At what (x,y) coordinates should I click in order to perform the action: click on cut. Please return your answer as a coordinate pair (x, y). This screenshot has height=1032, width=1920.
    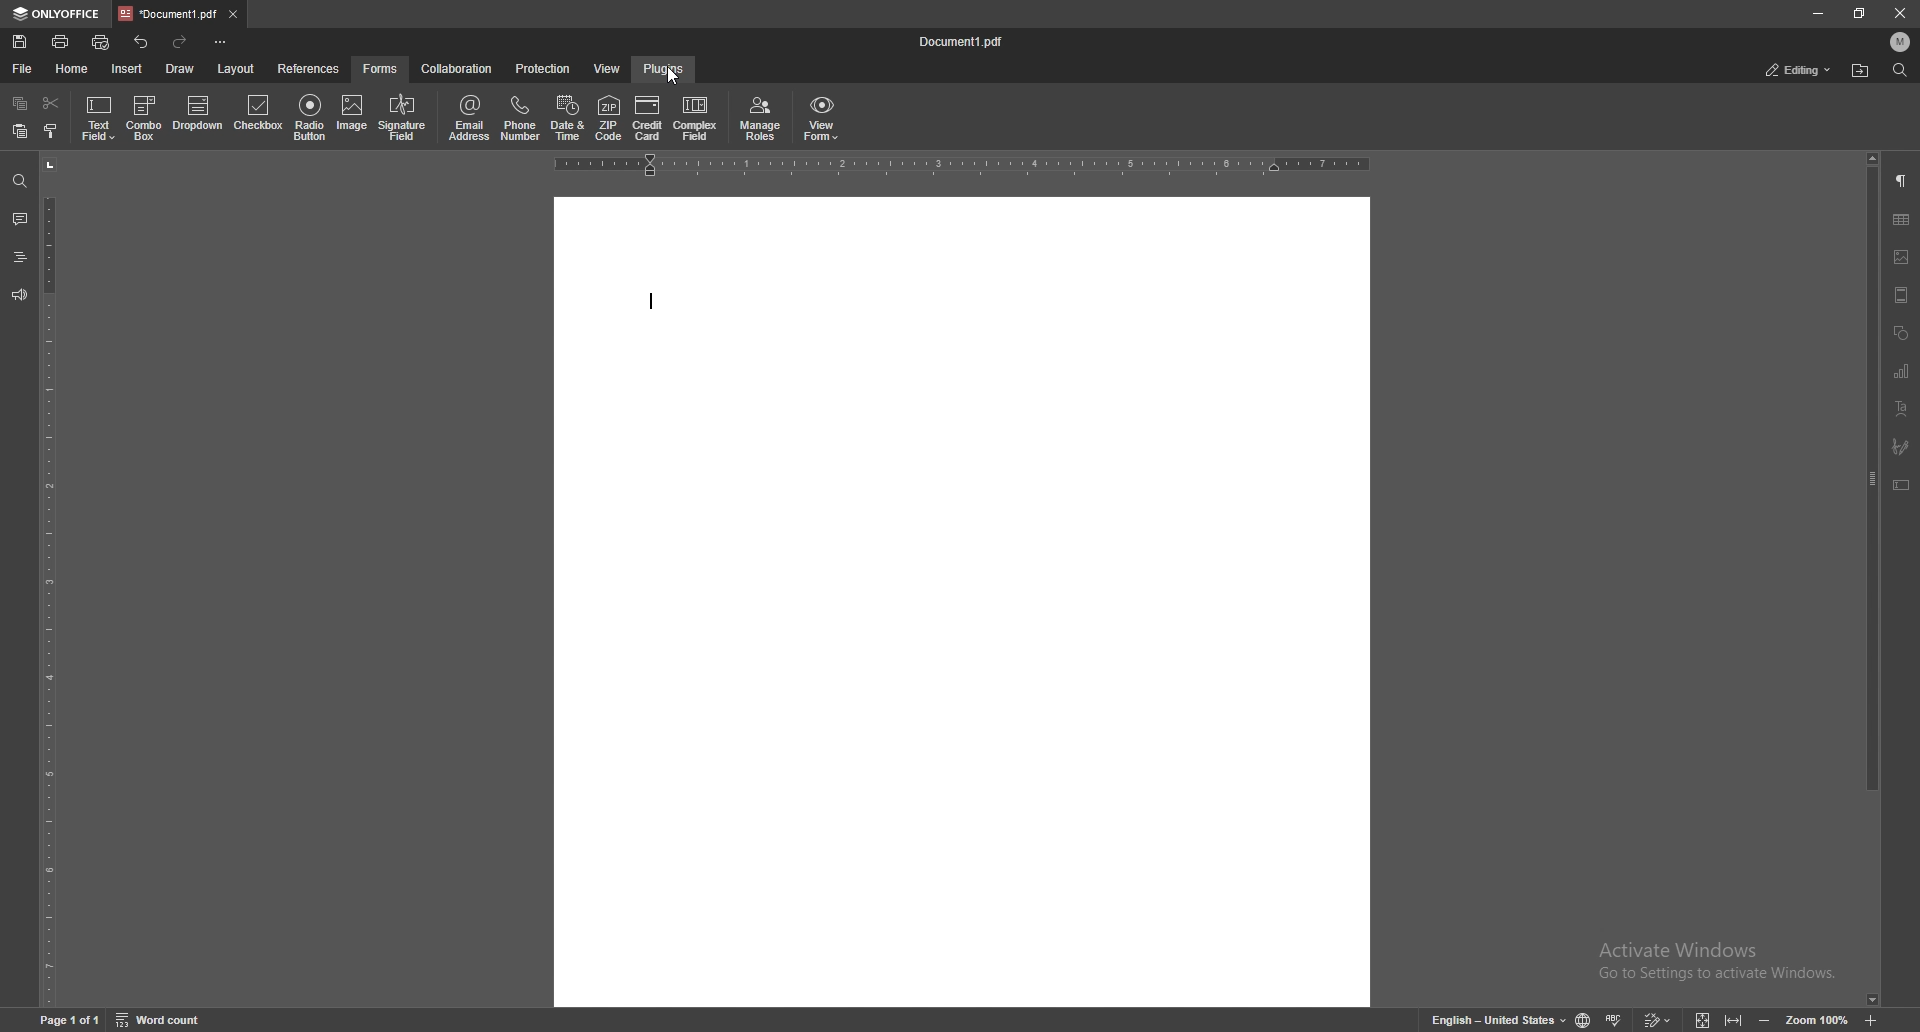
    Looking at the image, I should click on (51, 104).